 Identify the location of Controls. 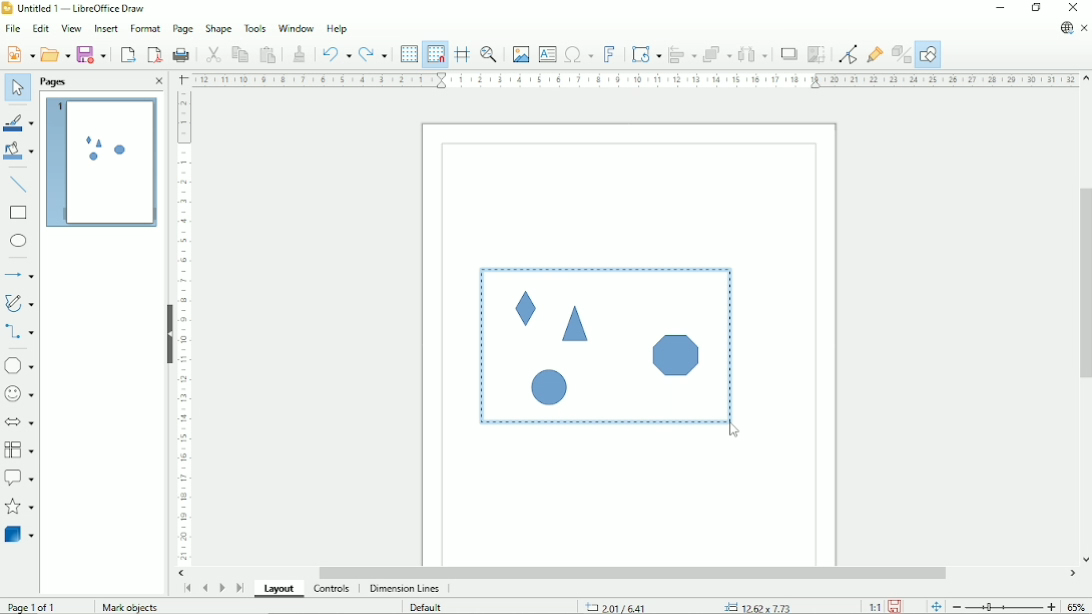
(332, 589).